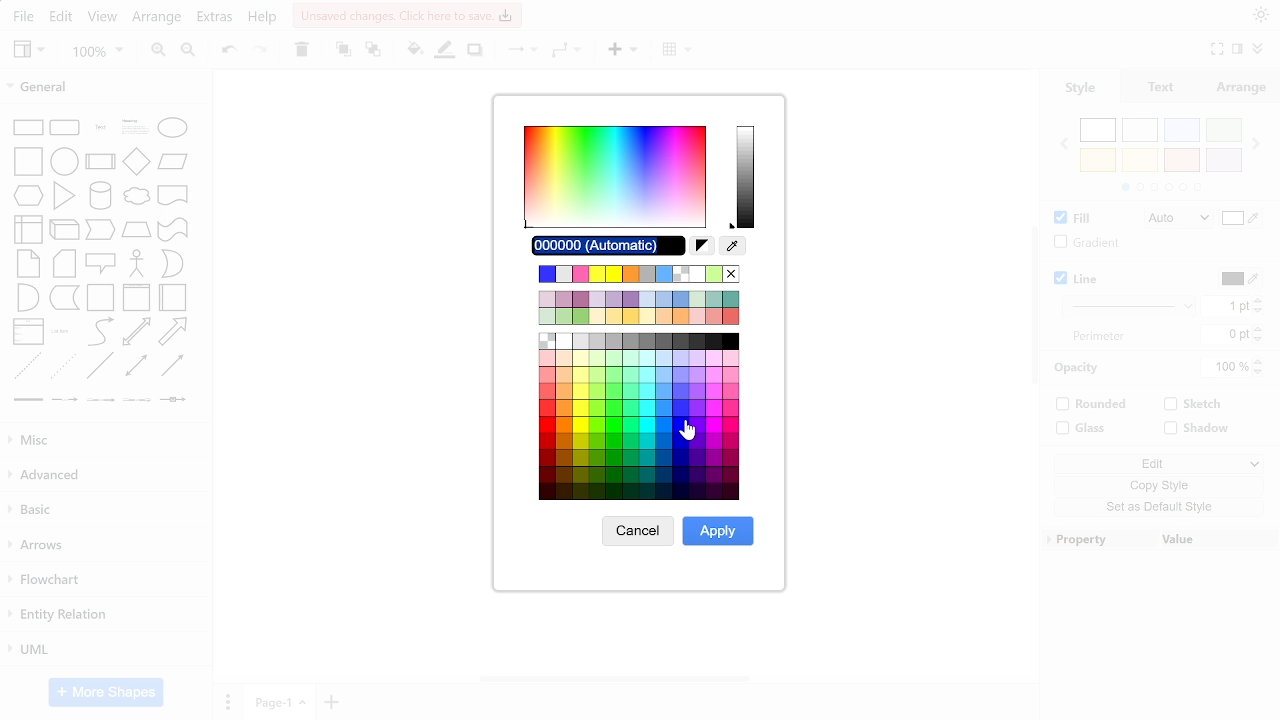 The image size is (1280, 720). I want to click on rounded, so click(1093, 406).